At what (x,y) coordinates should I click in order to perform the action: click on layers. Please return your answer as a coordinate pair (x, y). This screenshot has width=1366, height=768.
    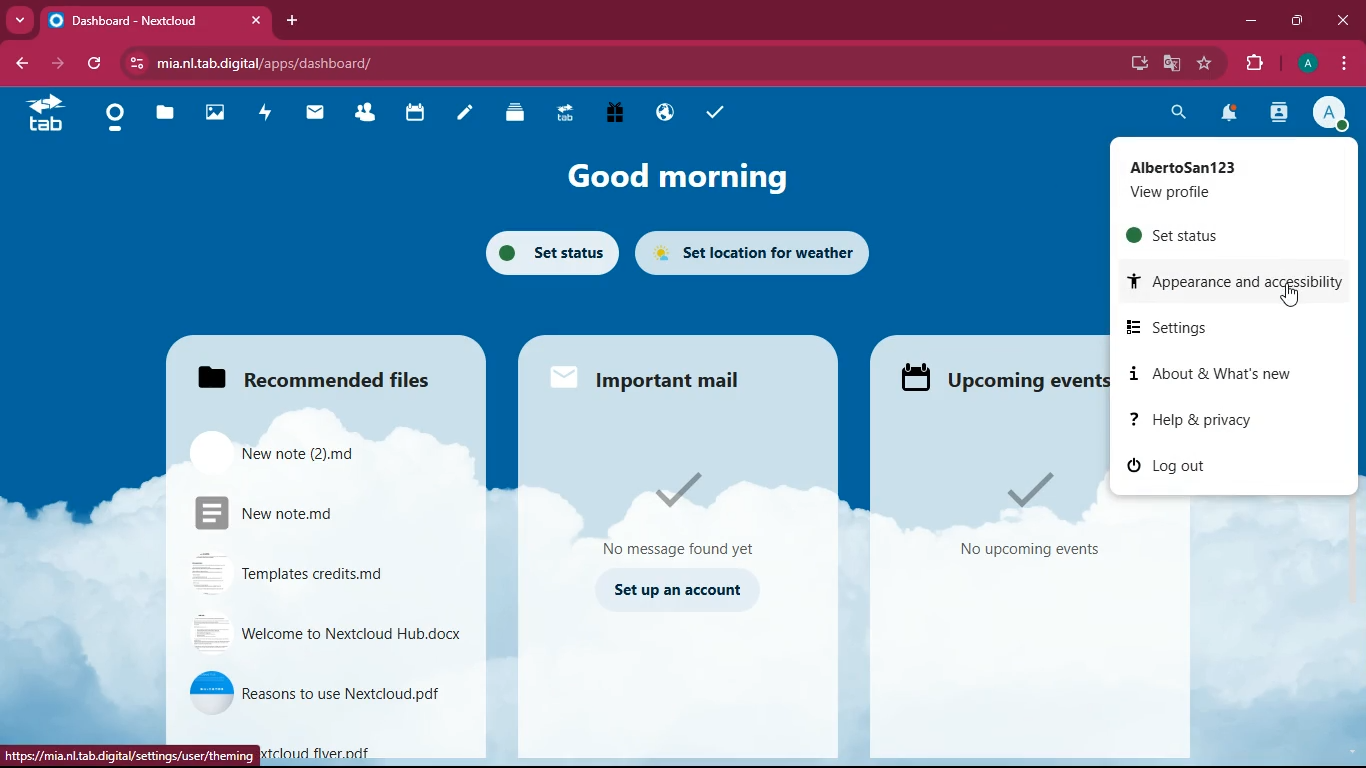
    Looking at the image, I should click on (510, 115).